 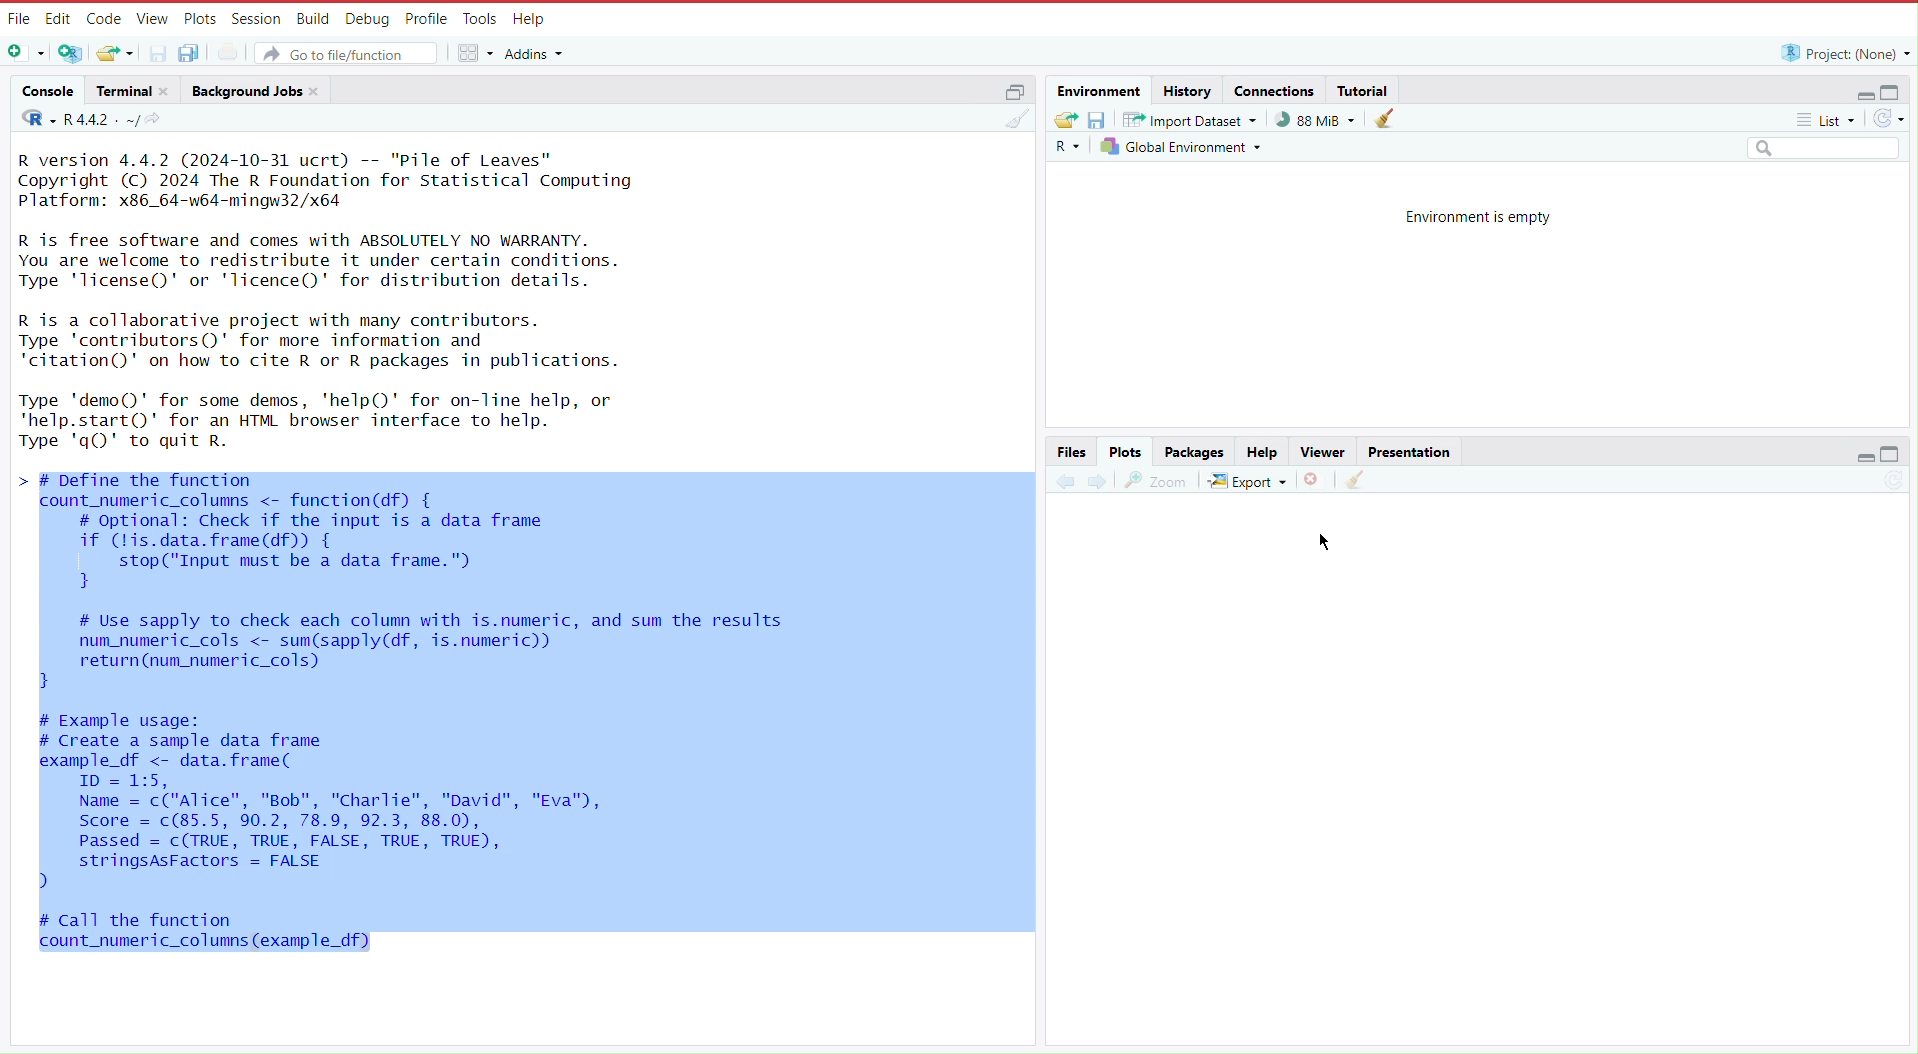 I want to click on Maximize, so click(x=1893, y=455).